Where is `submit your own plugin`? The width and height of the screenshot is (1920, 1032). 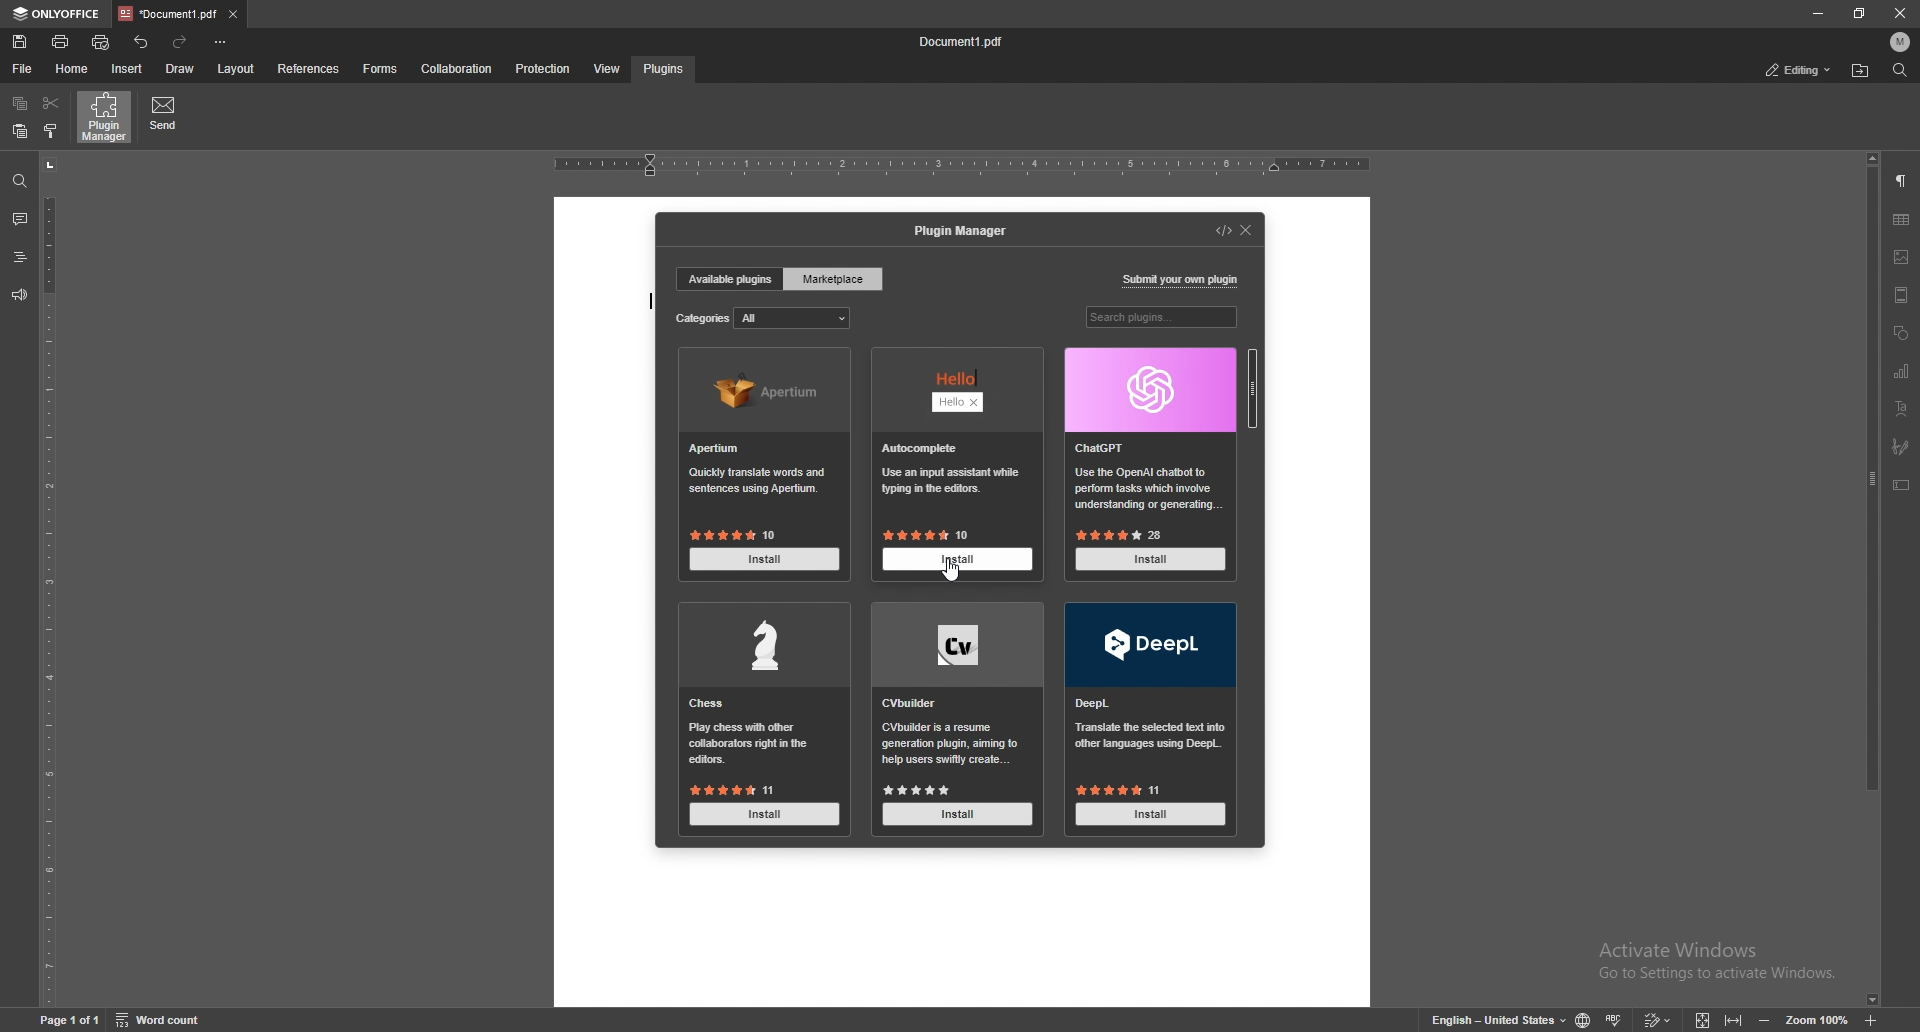 submit your own plugin is located at coordinates (1180, 279).